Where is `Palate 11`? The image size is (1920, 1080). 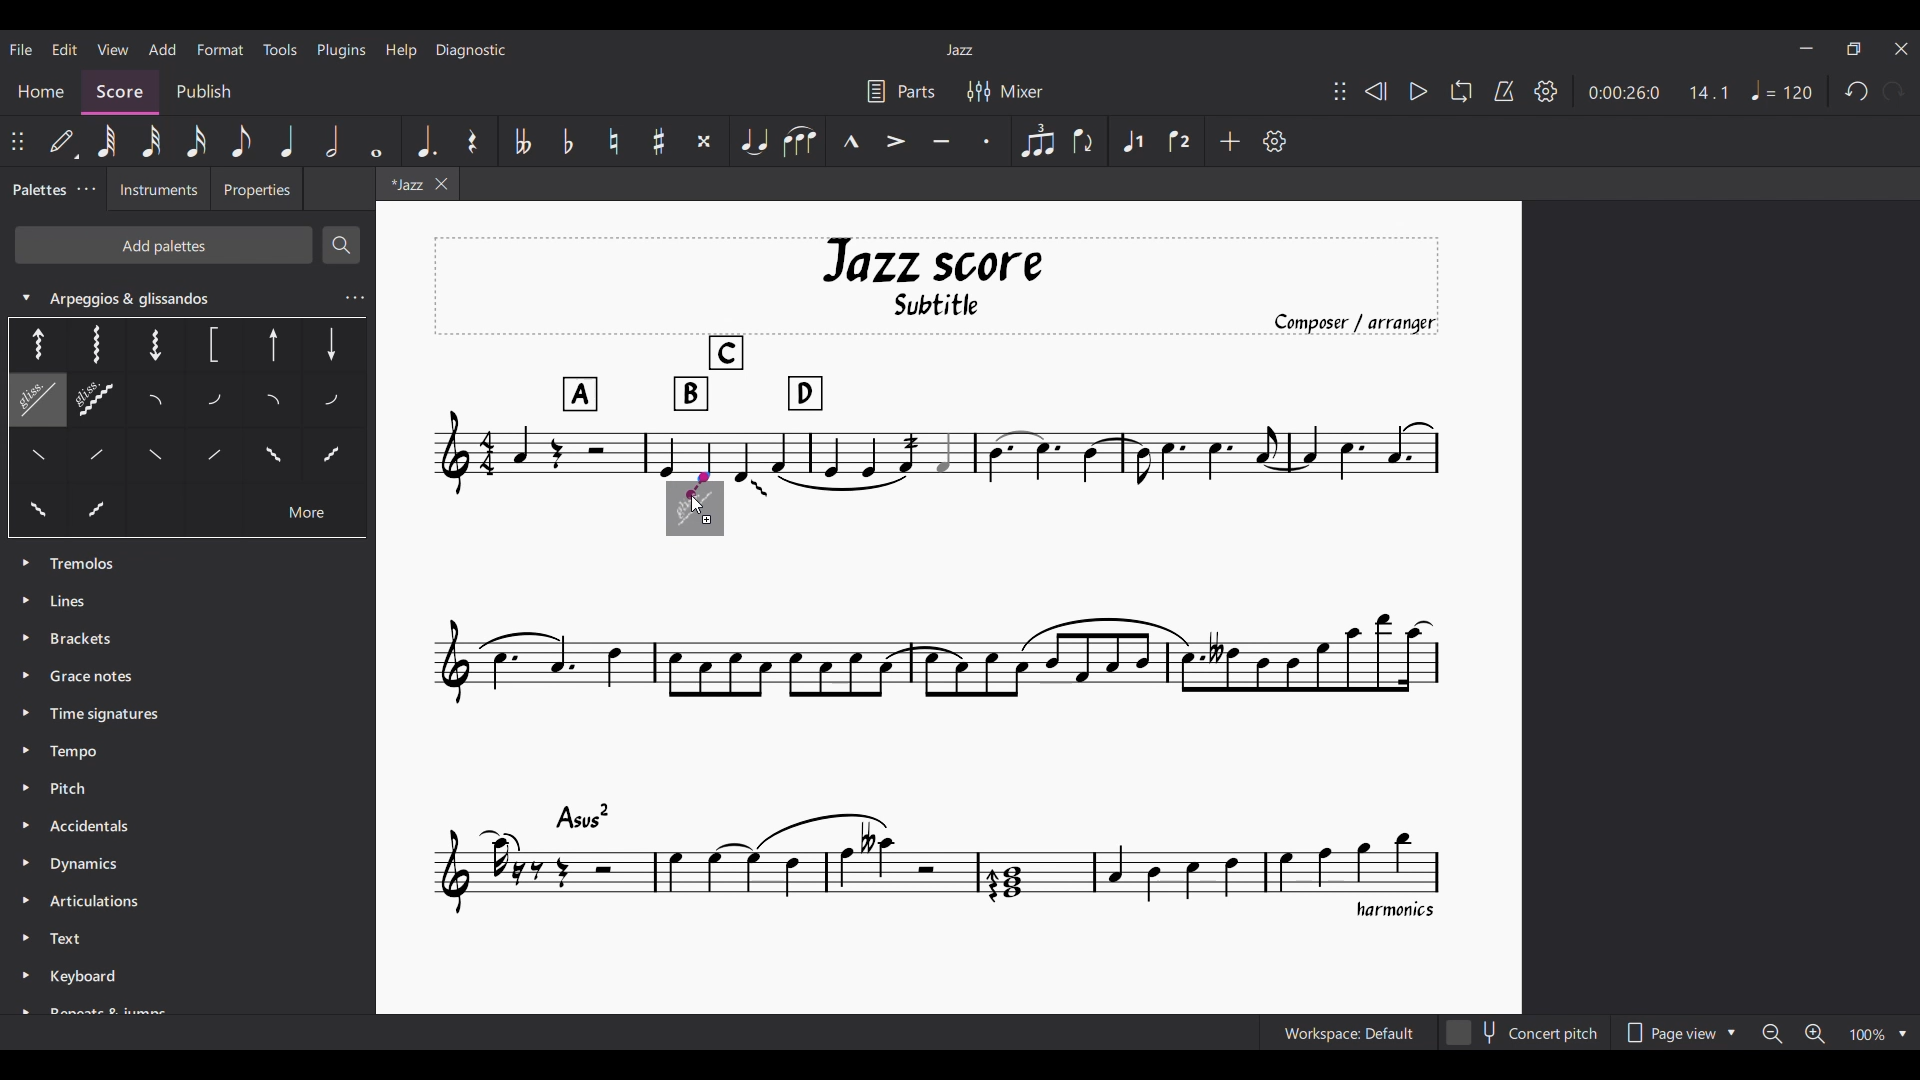
Palate 11 is located at coordinates (276, 403).